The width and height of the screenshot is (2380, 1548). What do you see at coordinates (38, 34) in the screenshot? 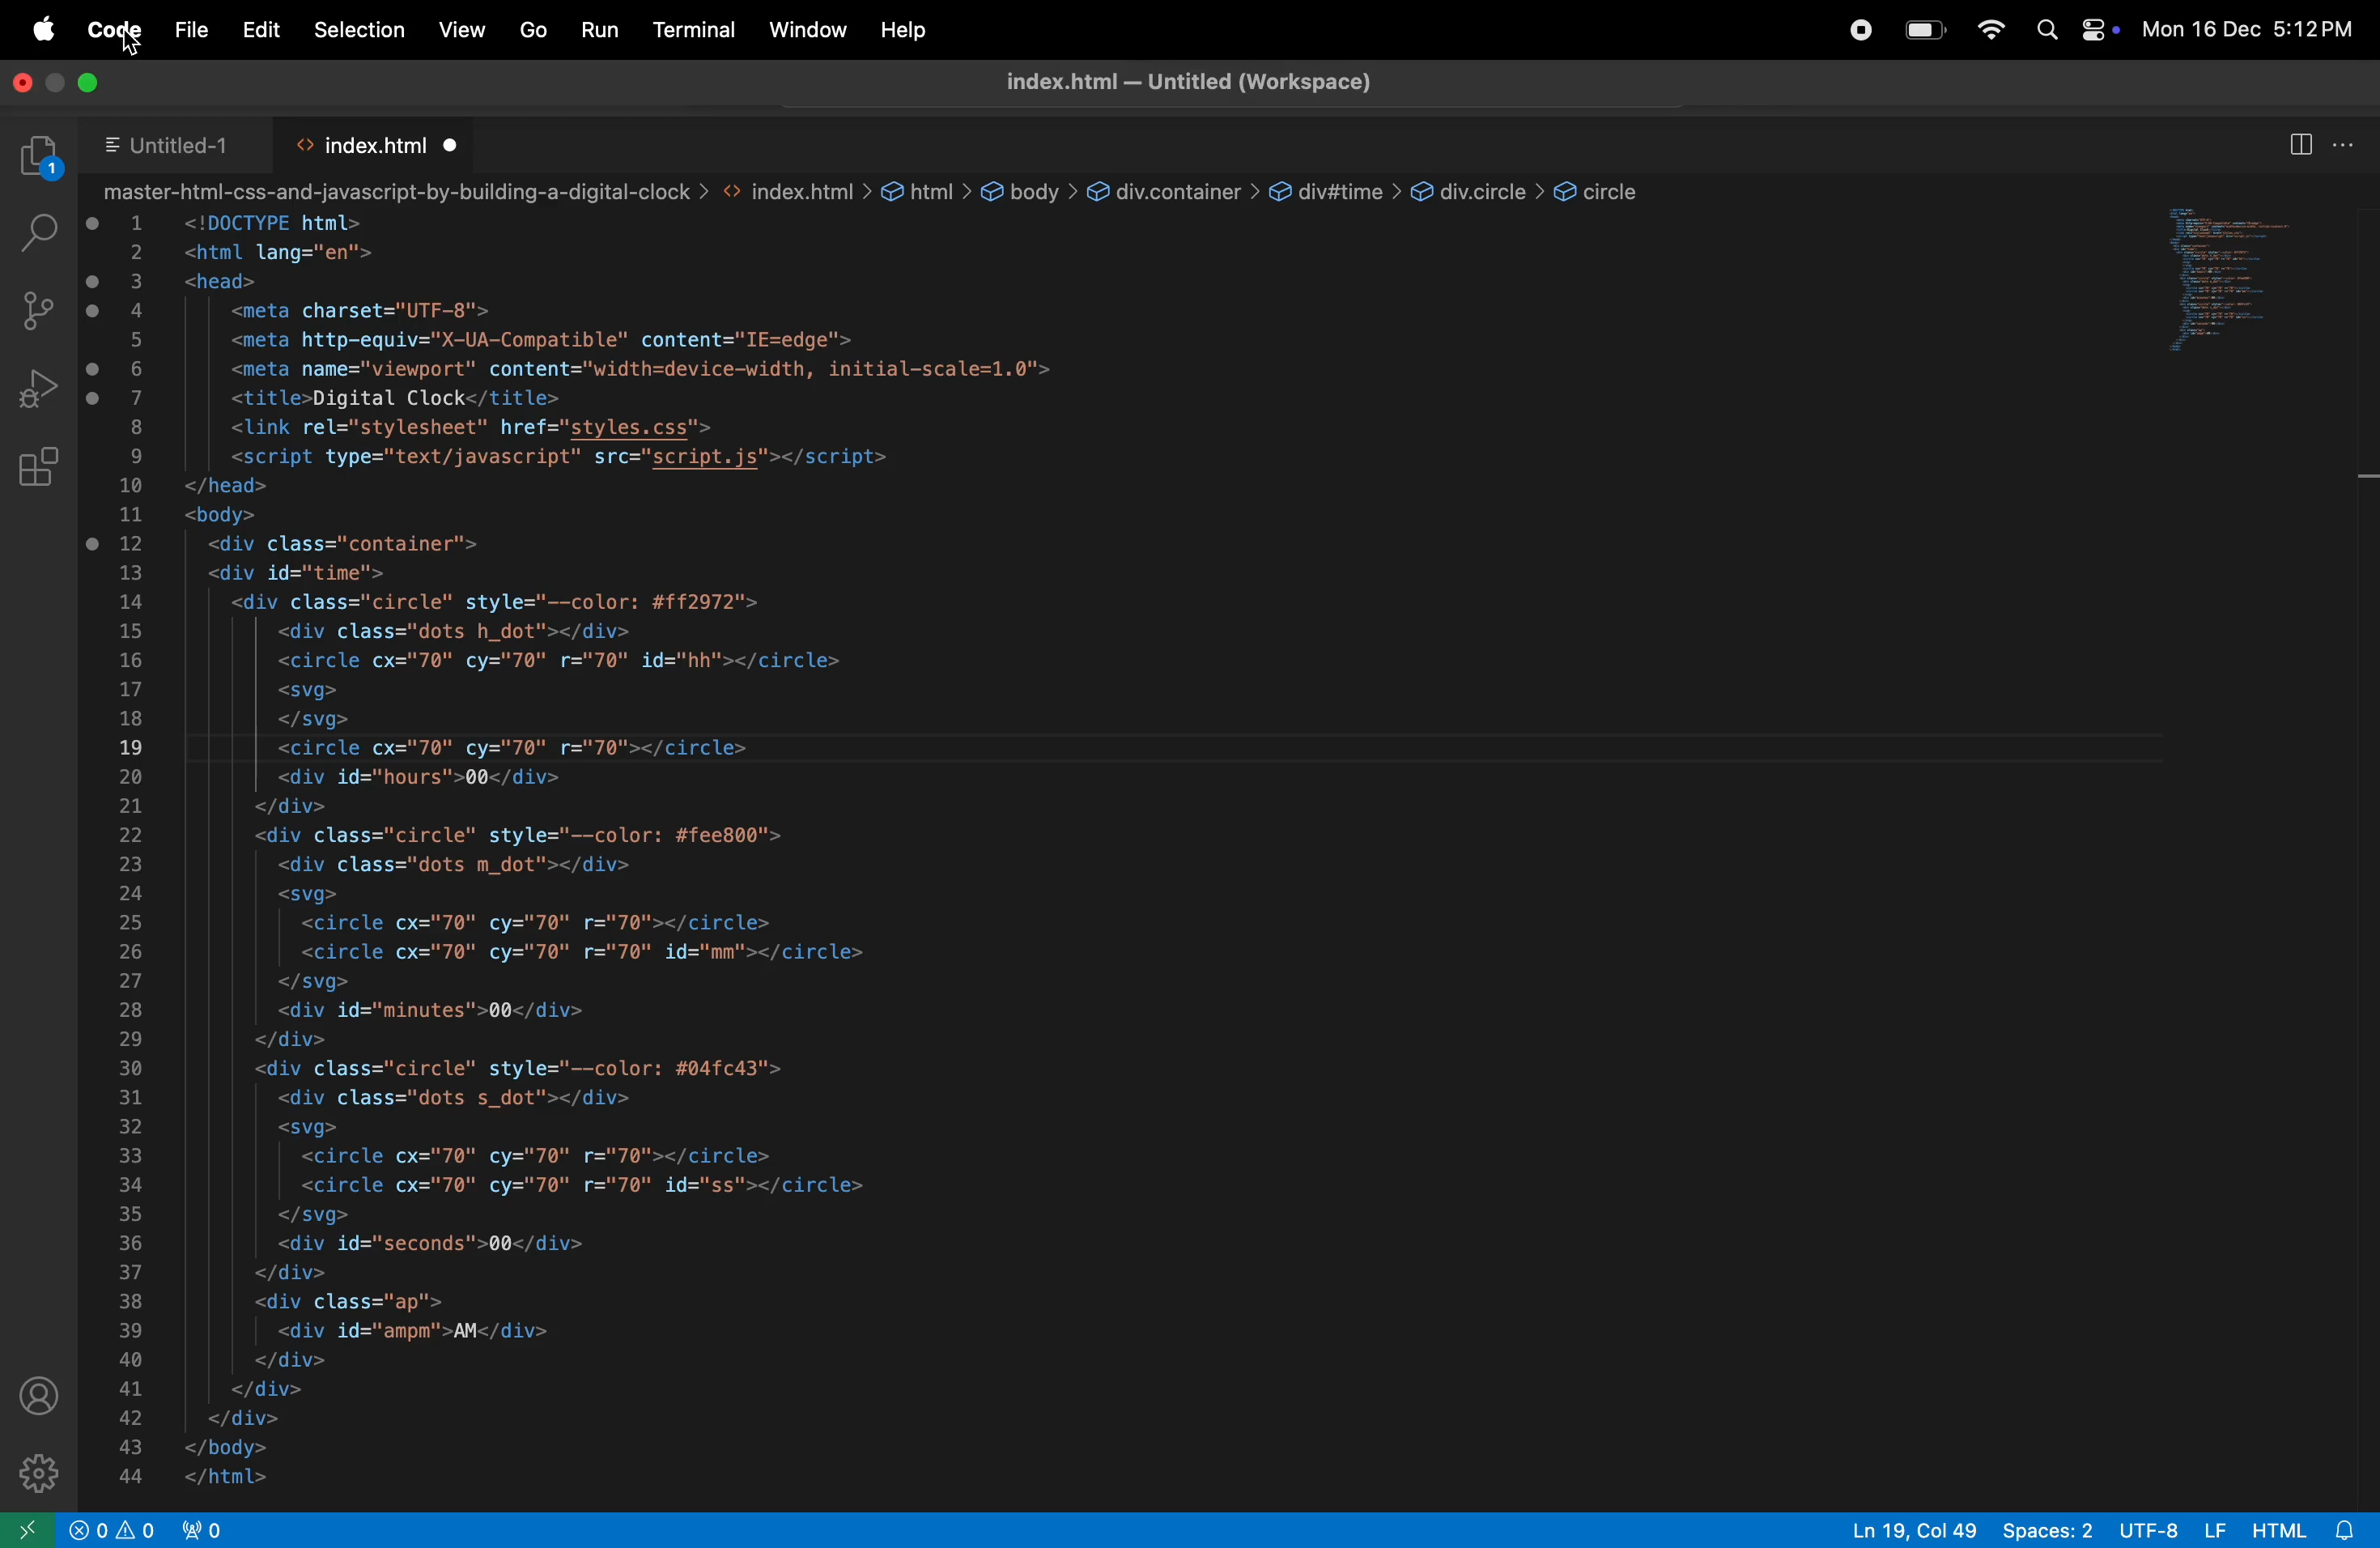
I see `apple menu` at bounding box center [38, 34].